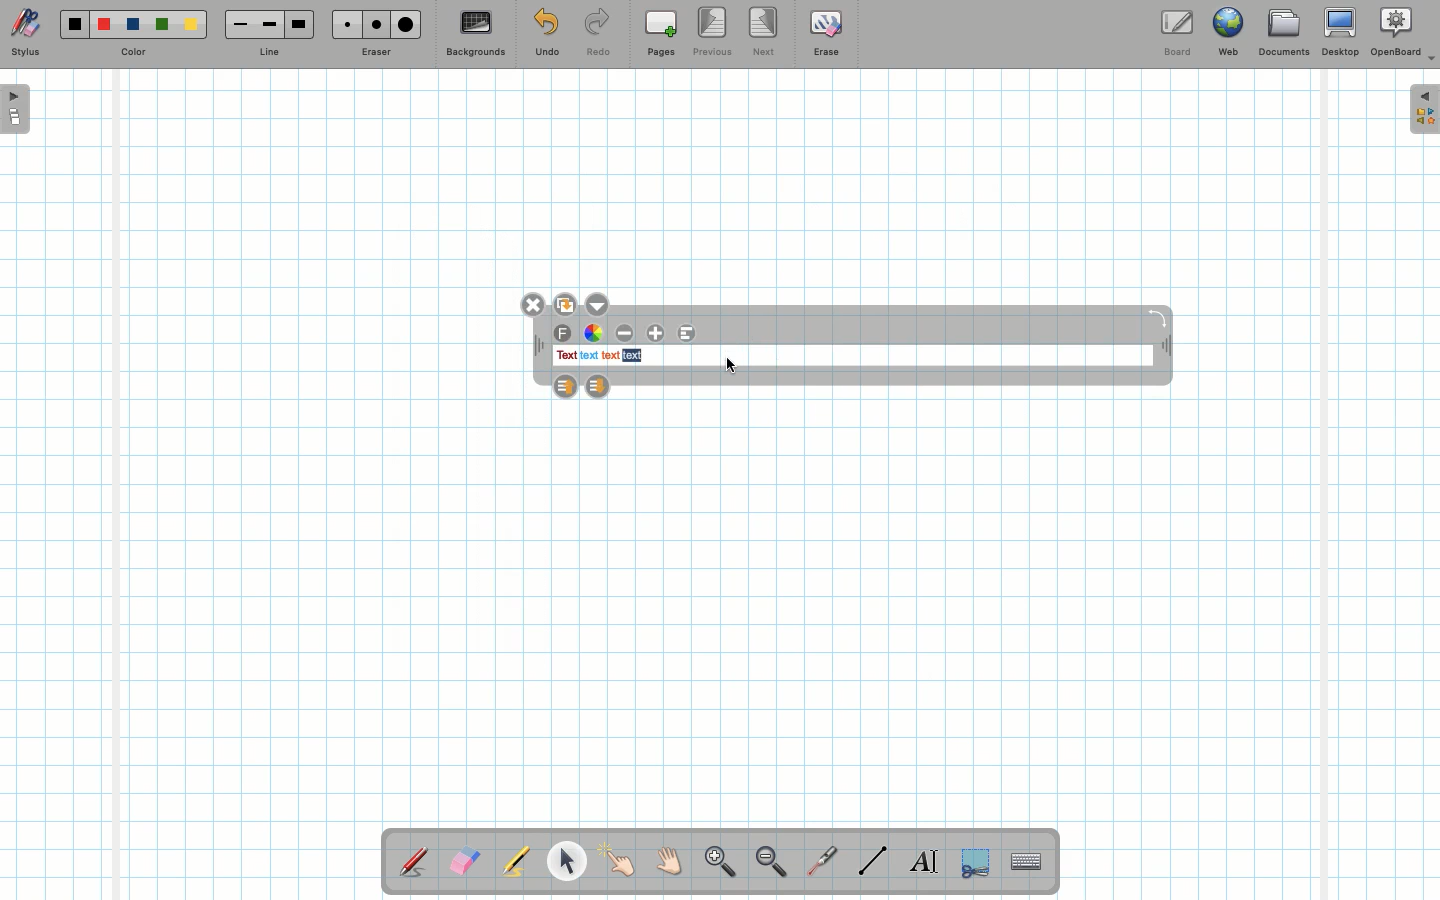  What do you see at coordinates (1403, 32) in the screenshot?
I see `OpenBoard` at bounding box center [1403, 32].